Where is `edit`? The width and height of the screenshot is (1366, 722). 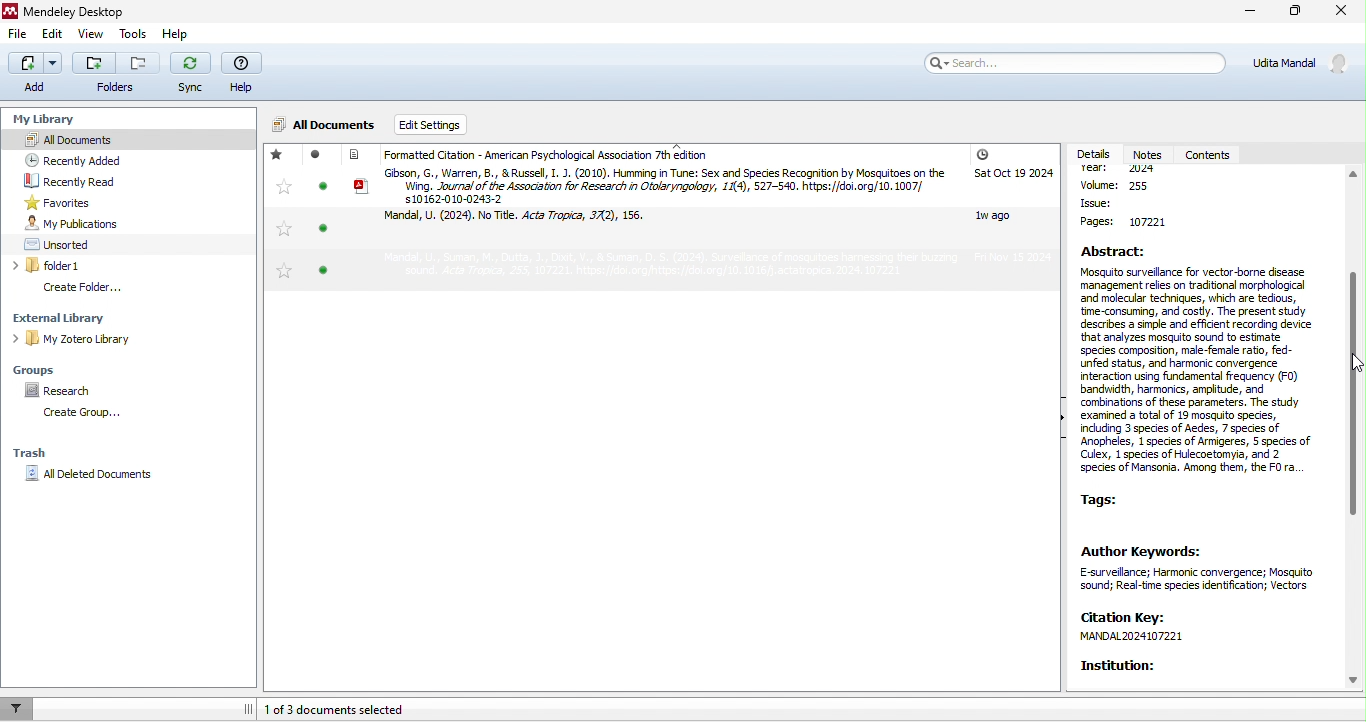 edit is located at coordinates (53, 35).